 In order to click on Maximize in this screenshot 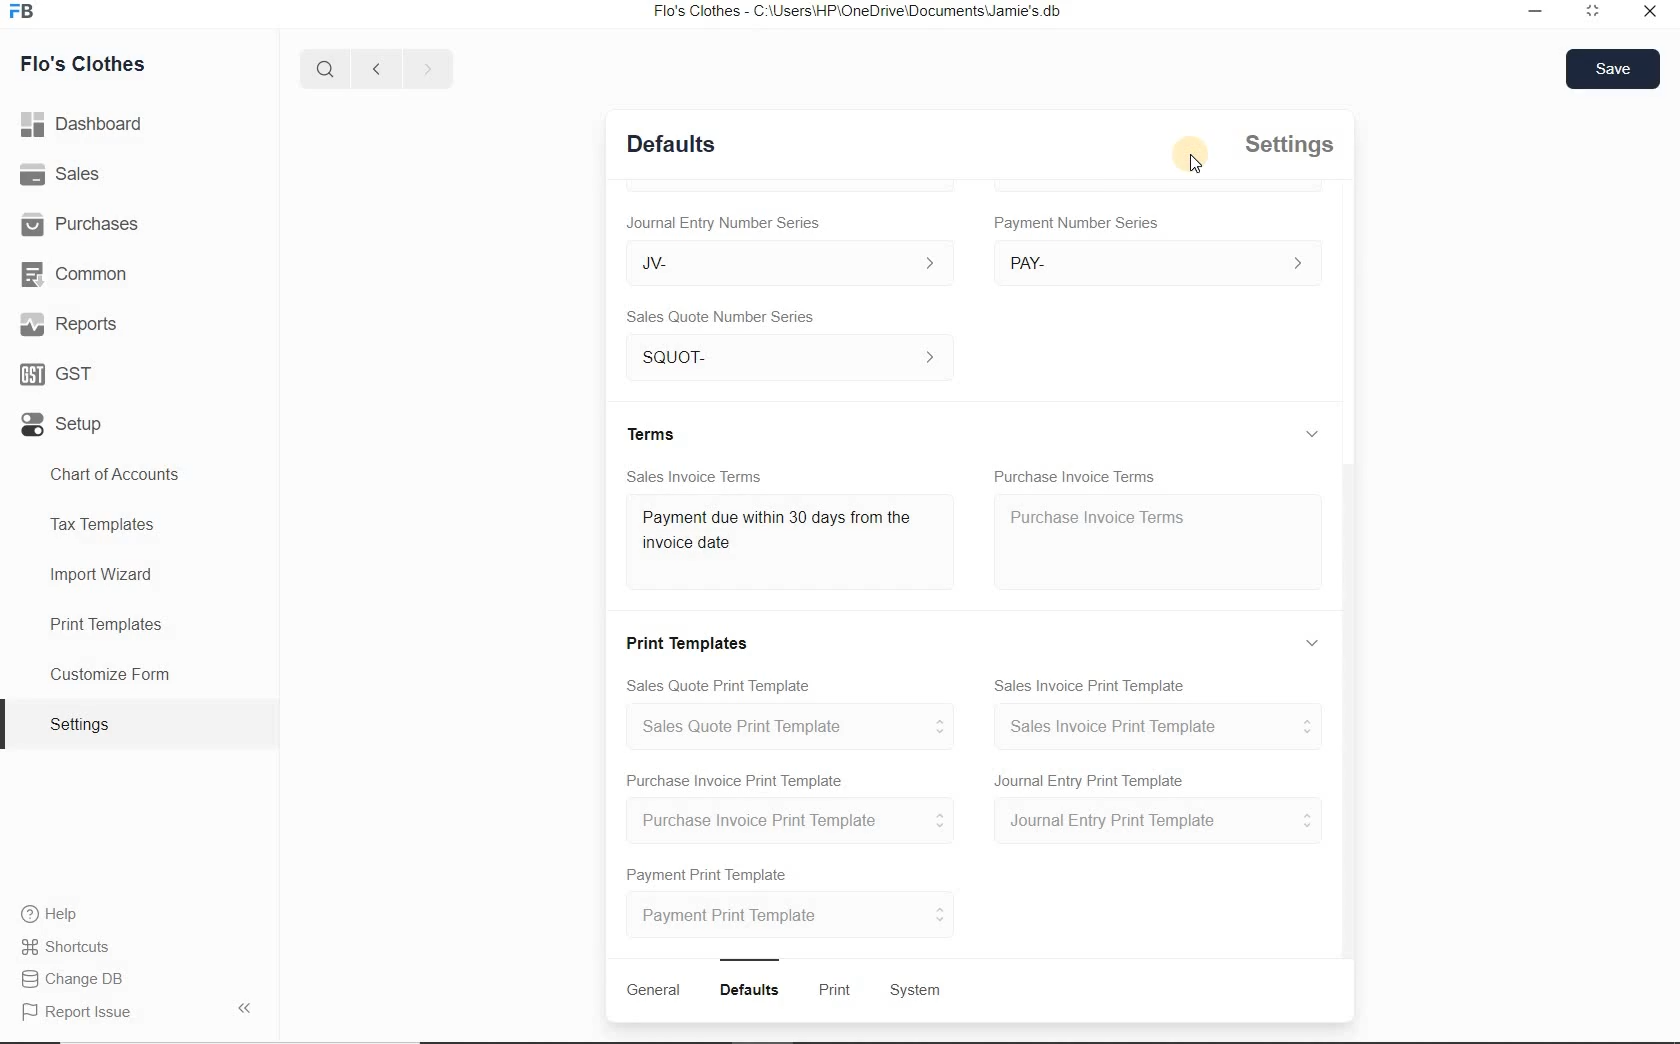, I will do `click(1596, 12)`.